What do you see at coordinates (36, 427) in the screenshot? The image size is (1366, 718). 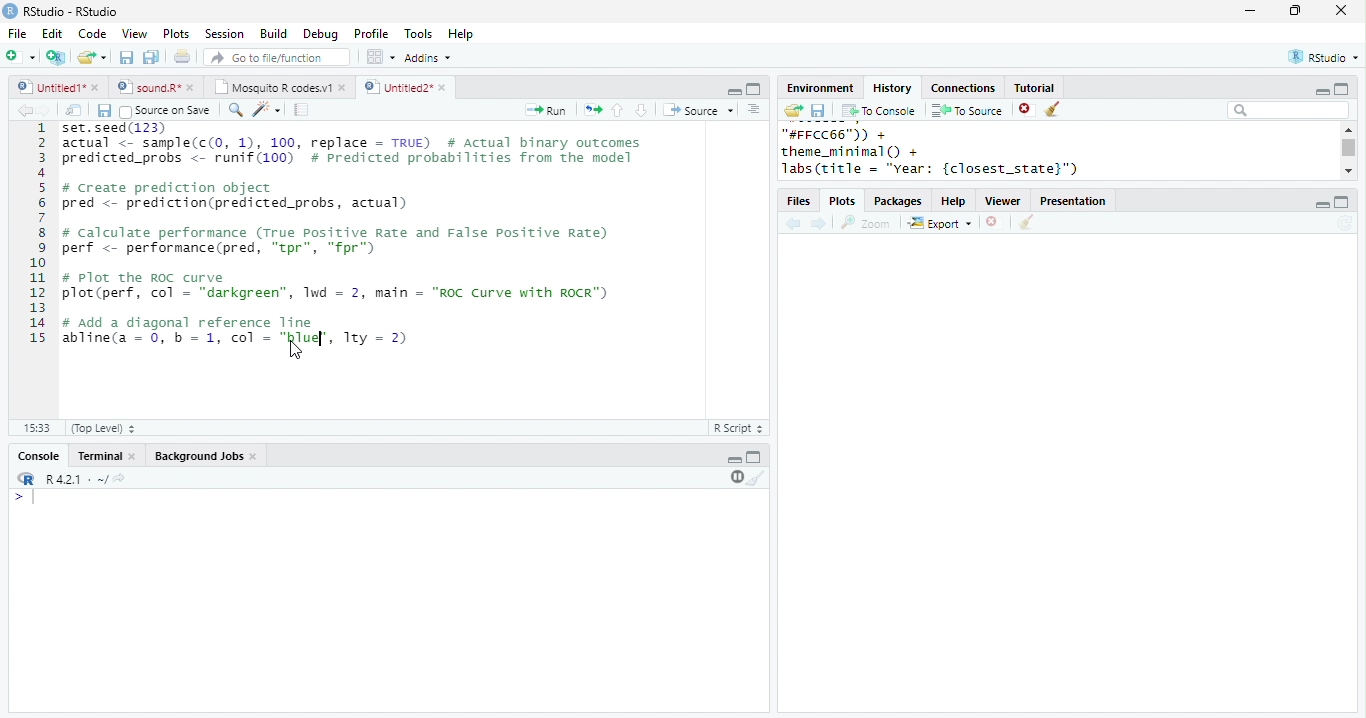 I see `15:33` at bounding box center [36, 427].